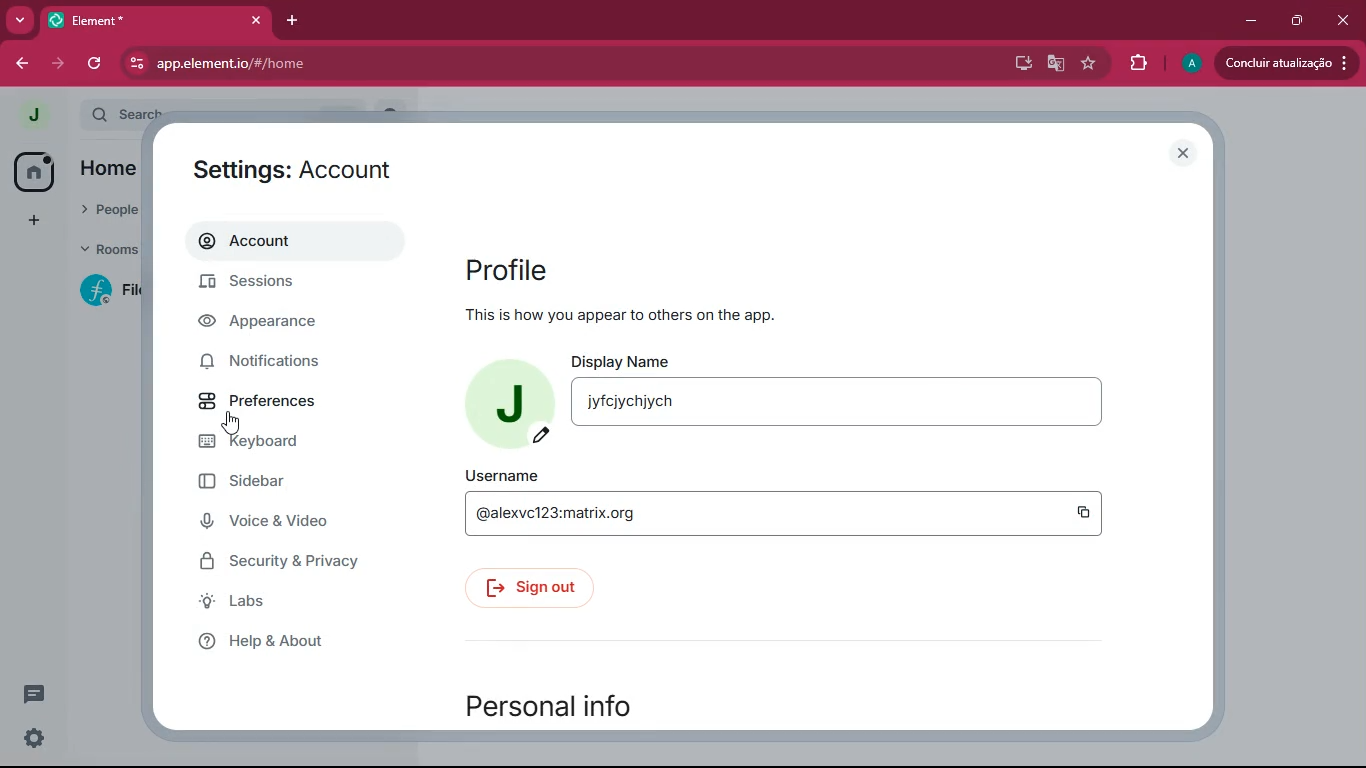 The image size is (1366, 768). I want to click on profile, so click(1193, 63).